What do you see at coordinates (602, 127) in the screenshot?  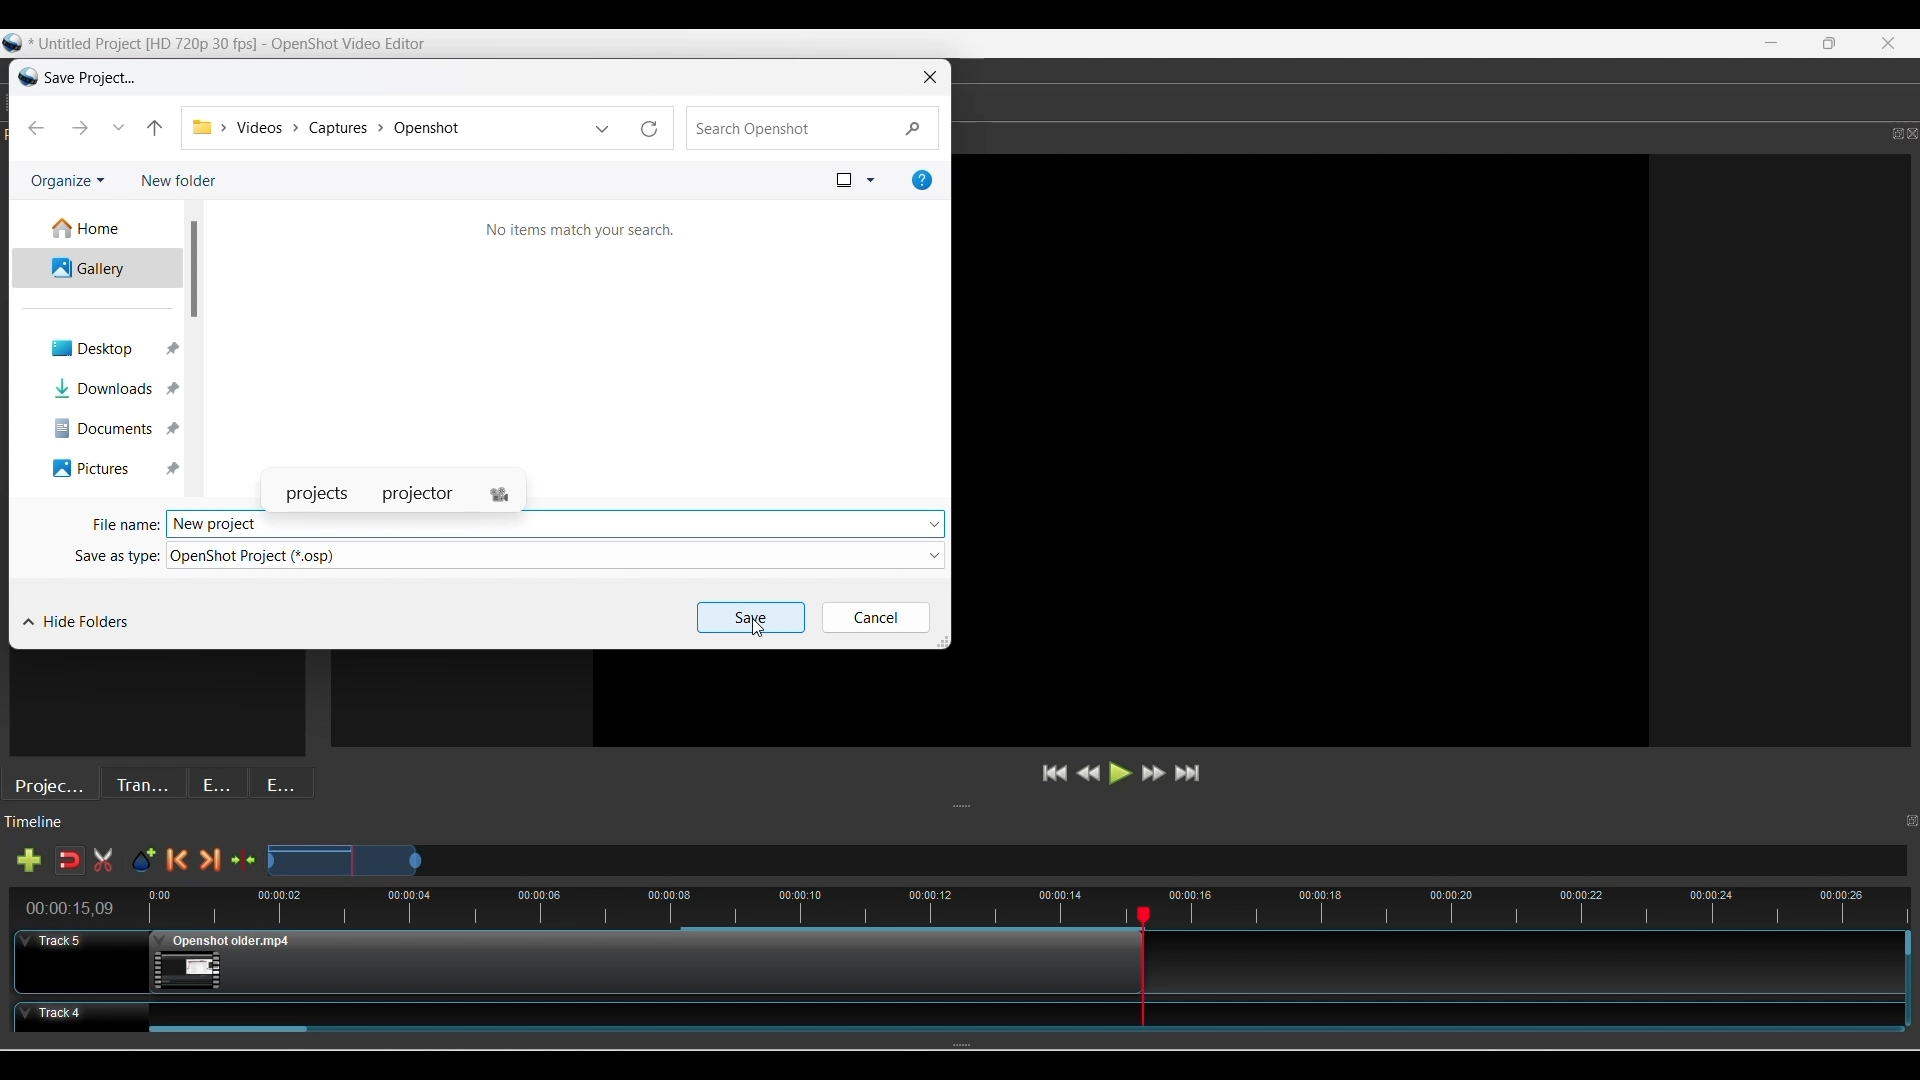 I see `List of previous locations` at bounding box center [602, 127].